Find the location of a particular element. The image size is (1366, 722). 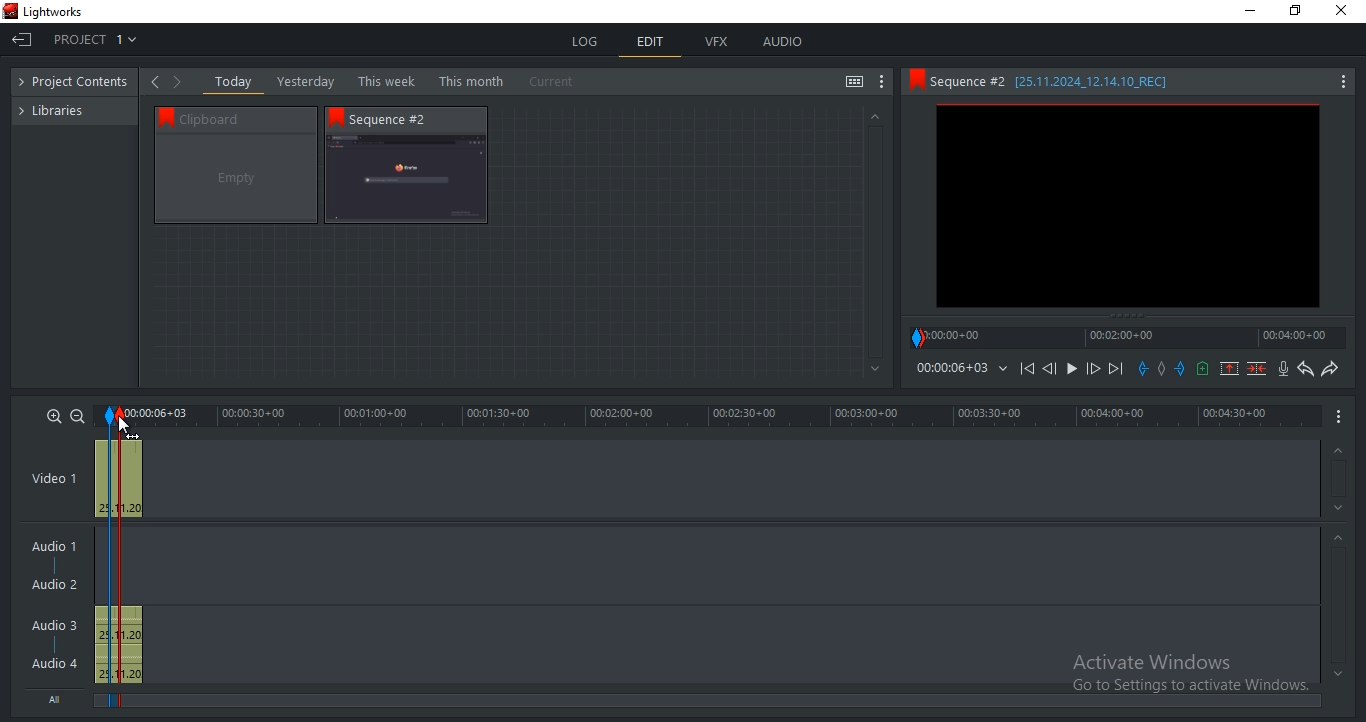

Close is located at coordinates (1345, 11).